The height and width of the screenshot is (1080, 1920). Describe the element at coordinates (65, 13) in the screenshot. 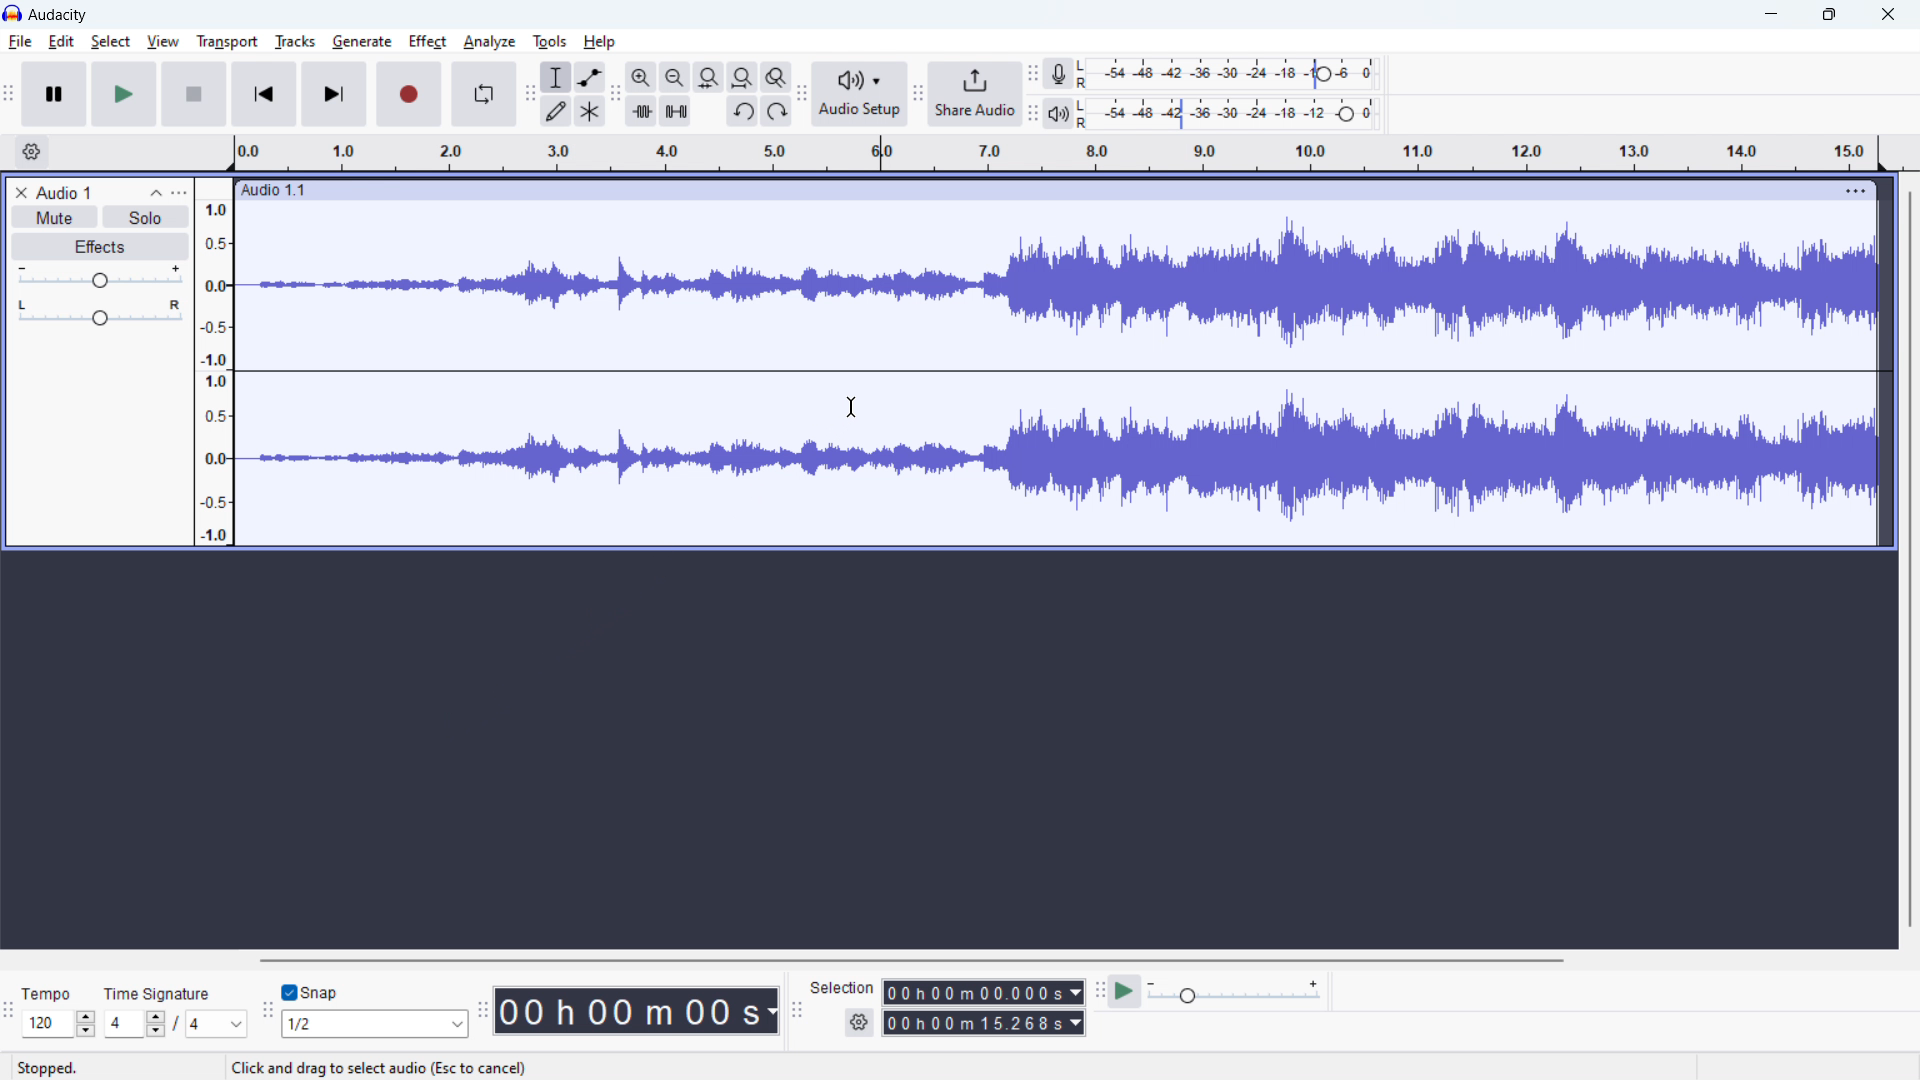

I see `Audacity (title)` at that location.